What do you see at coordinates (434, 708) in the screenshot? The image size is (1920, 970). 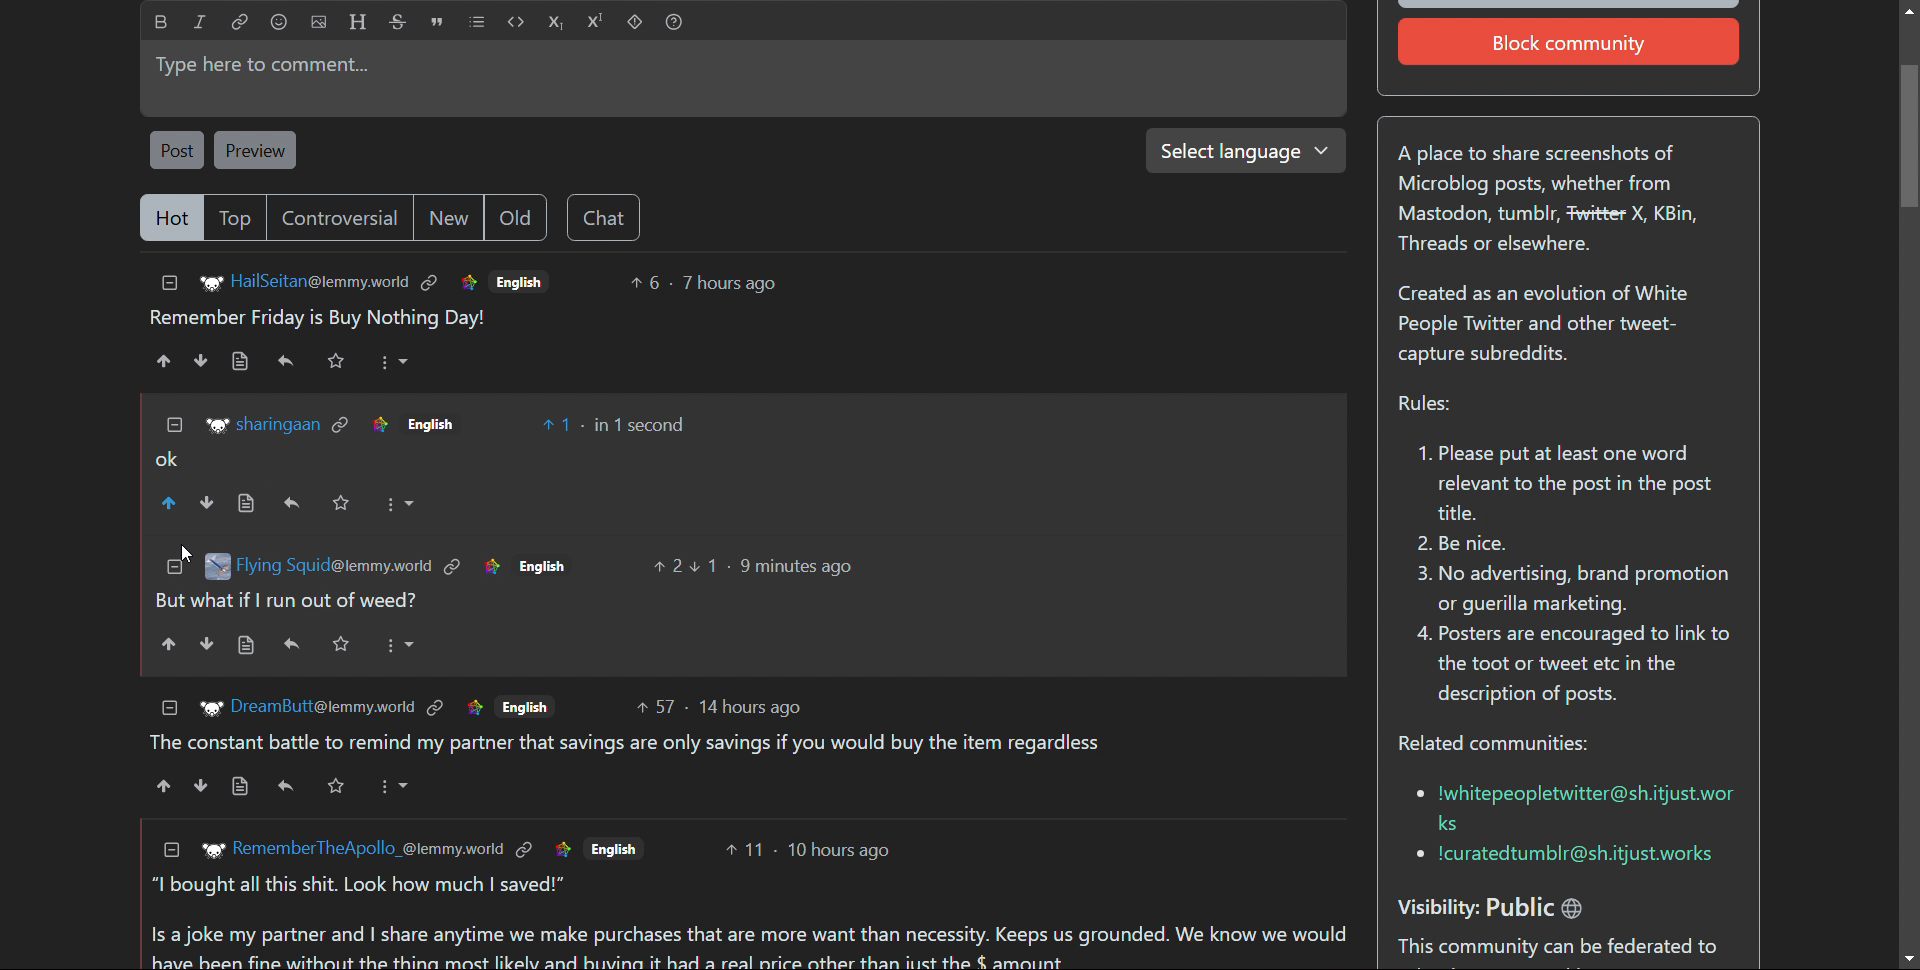 I see `link` at bounding box center [434, 708].